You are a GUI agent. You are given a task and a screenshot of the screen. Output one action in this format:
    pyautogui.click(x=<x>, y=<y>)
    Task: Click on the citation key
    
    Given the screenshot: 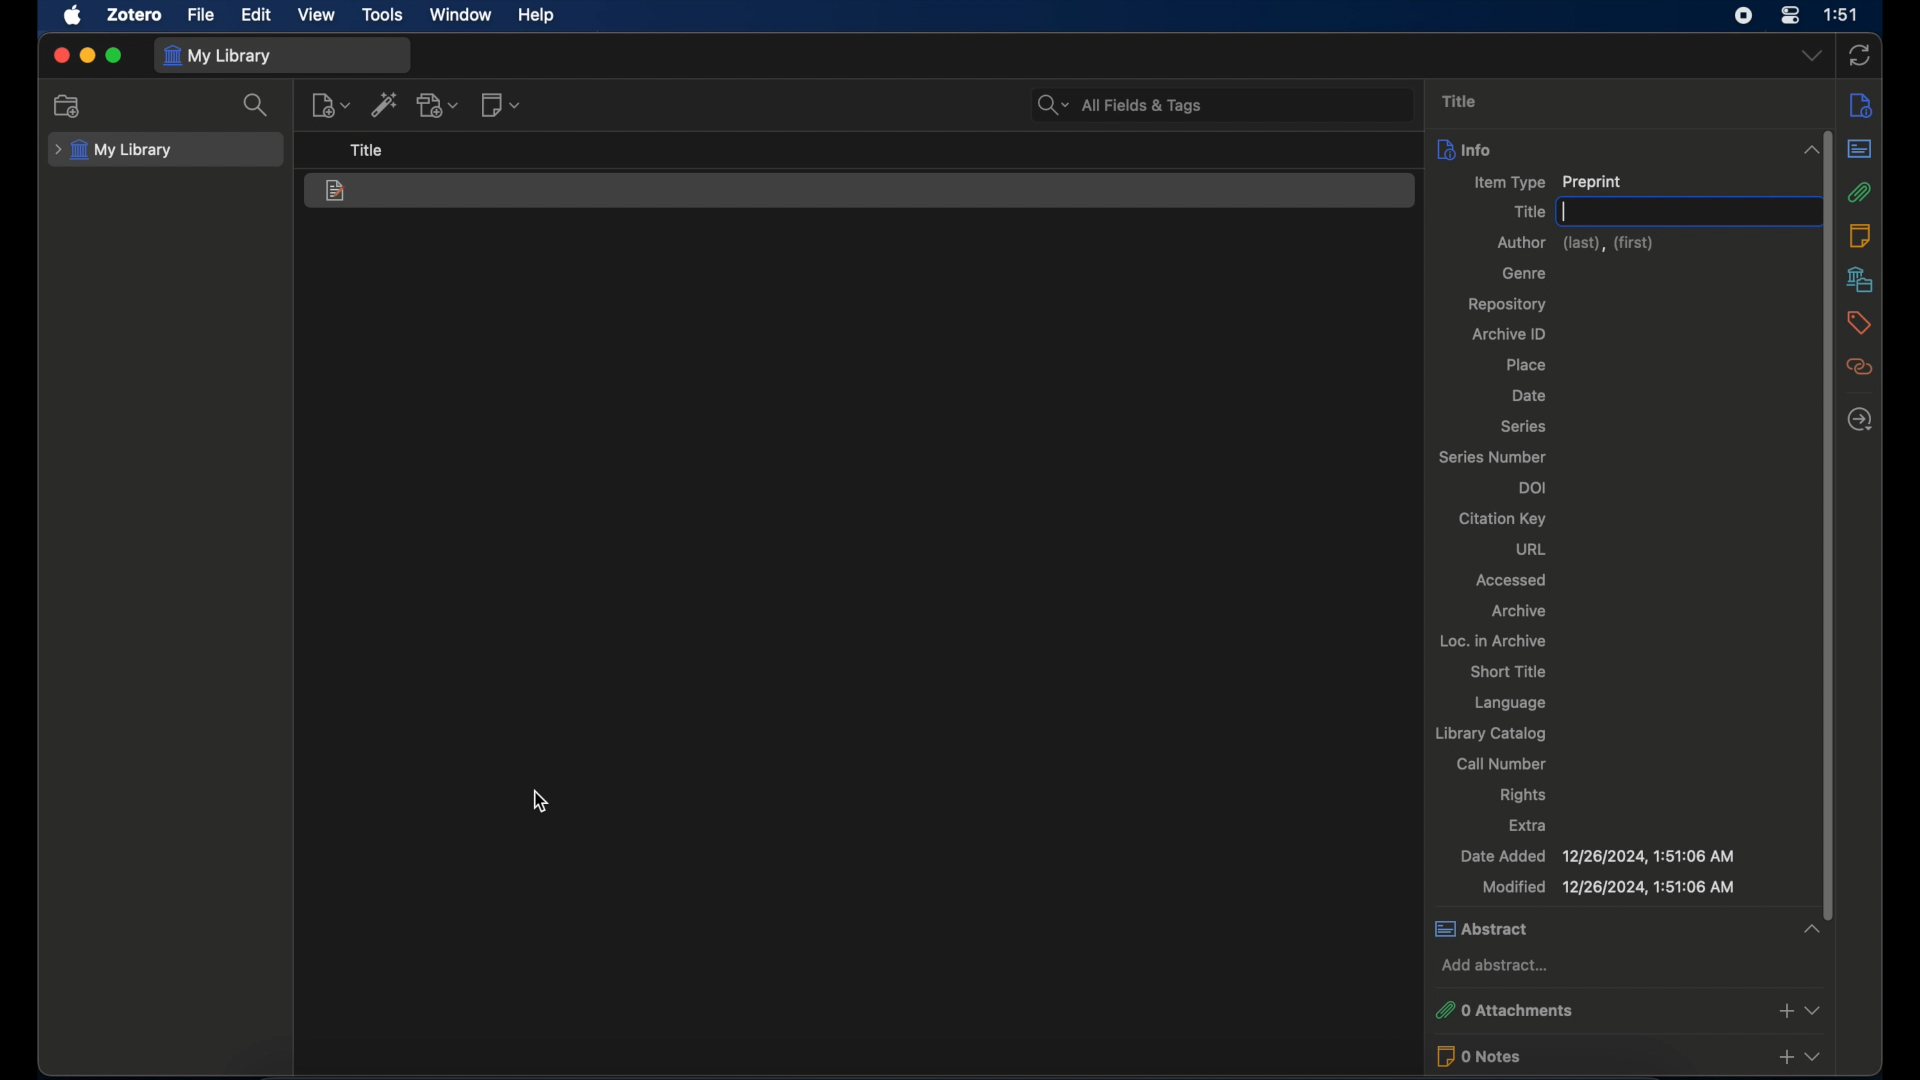 What is the action you would take?
    pyautogui.click(x=1505, y=519)
    